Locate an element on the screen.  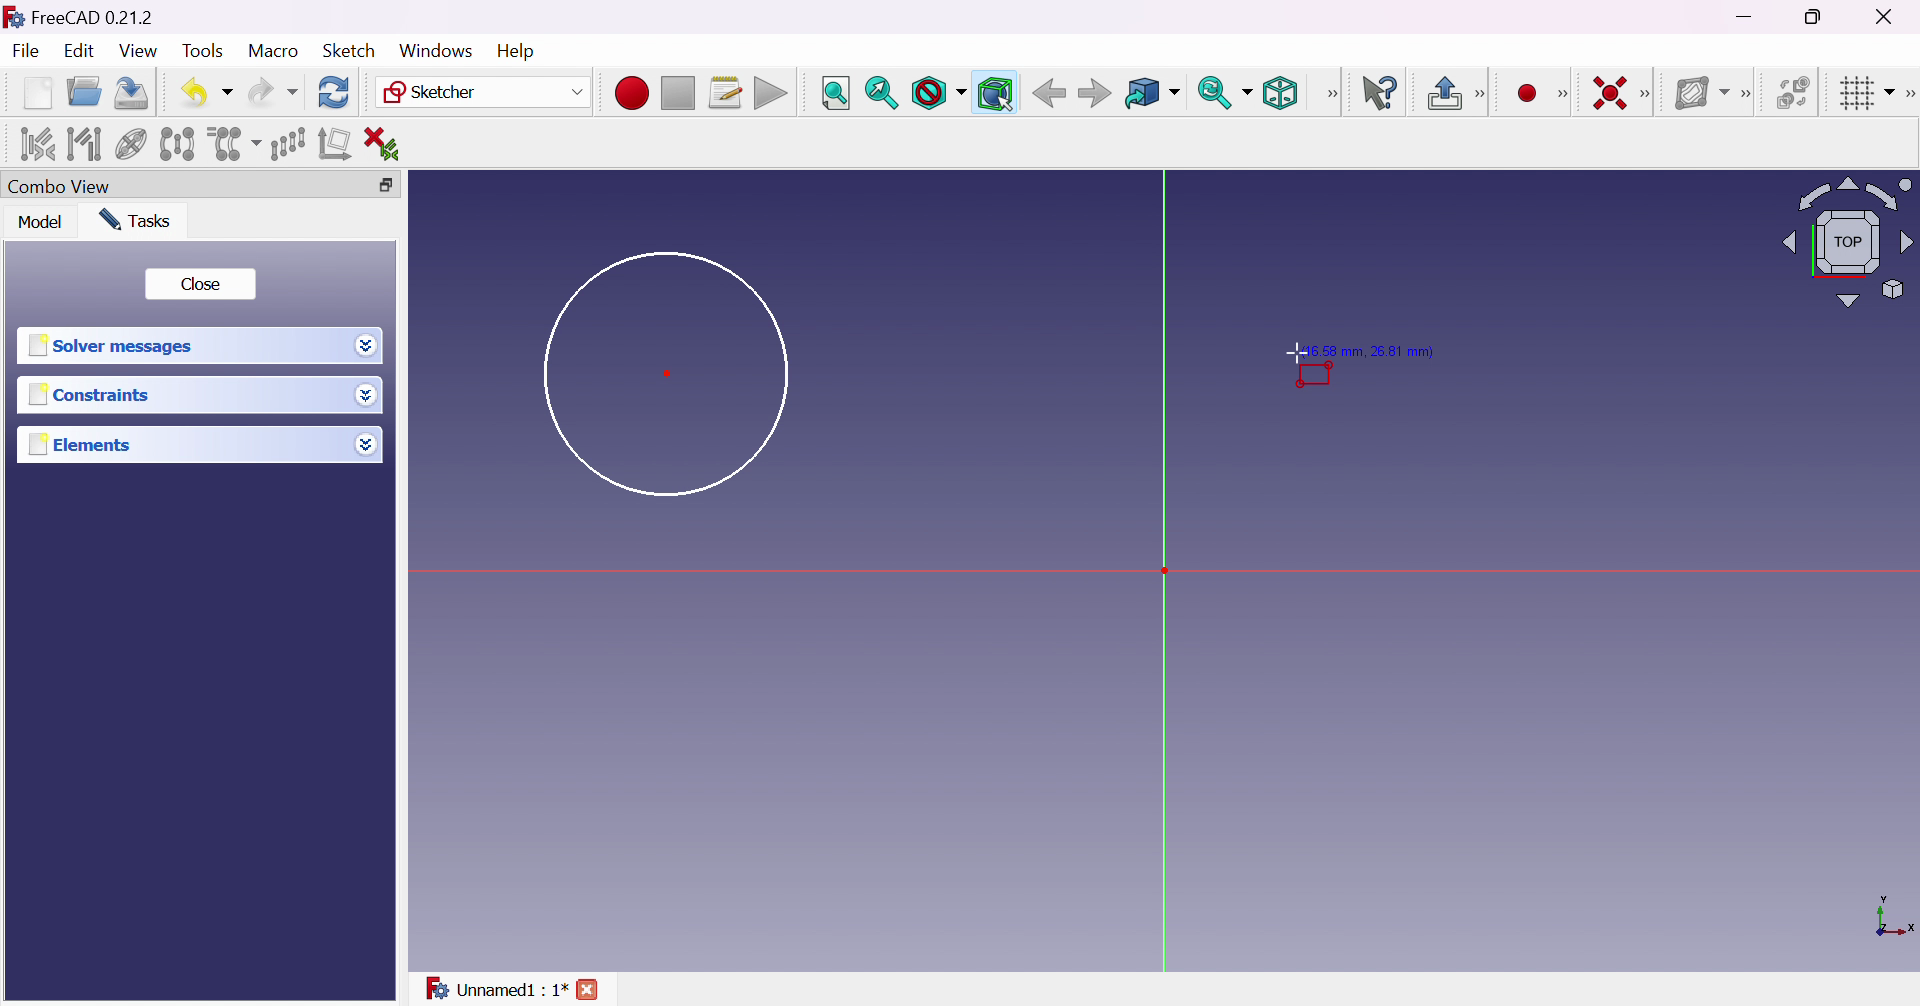
Save is located at coordinates (128, 91).